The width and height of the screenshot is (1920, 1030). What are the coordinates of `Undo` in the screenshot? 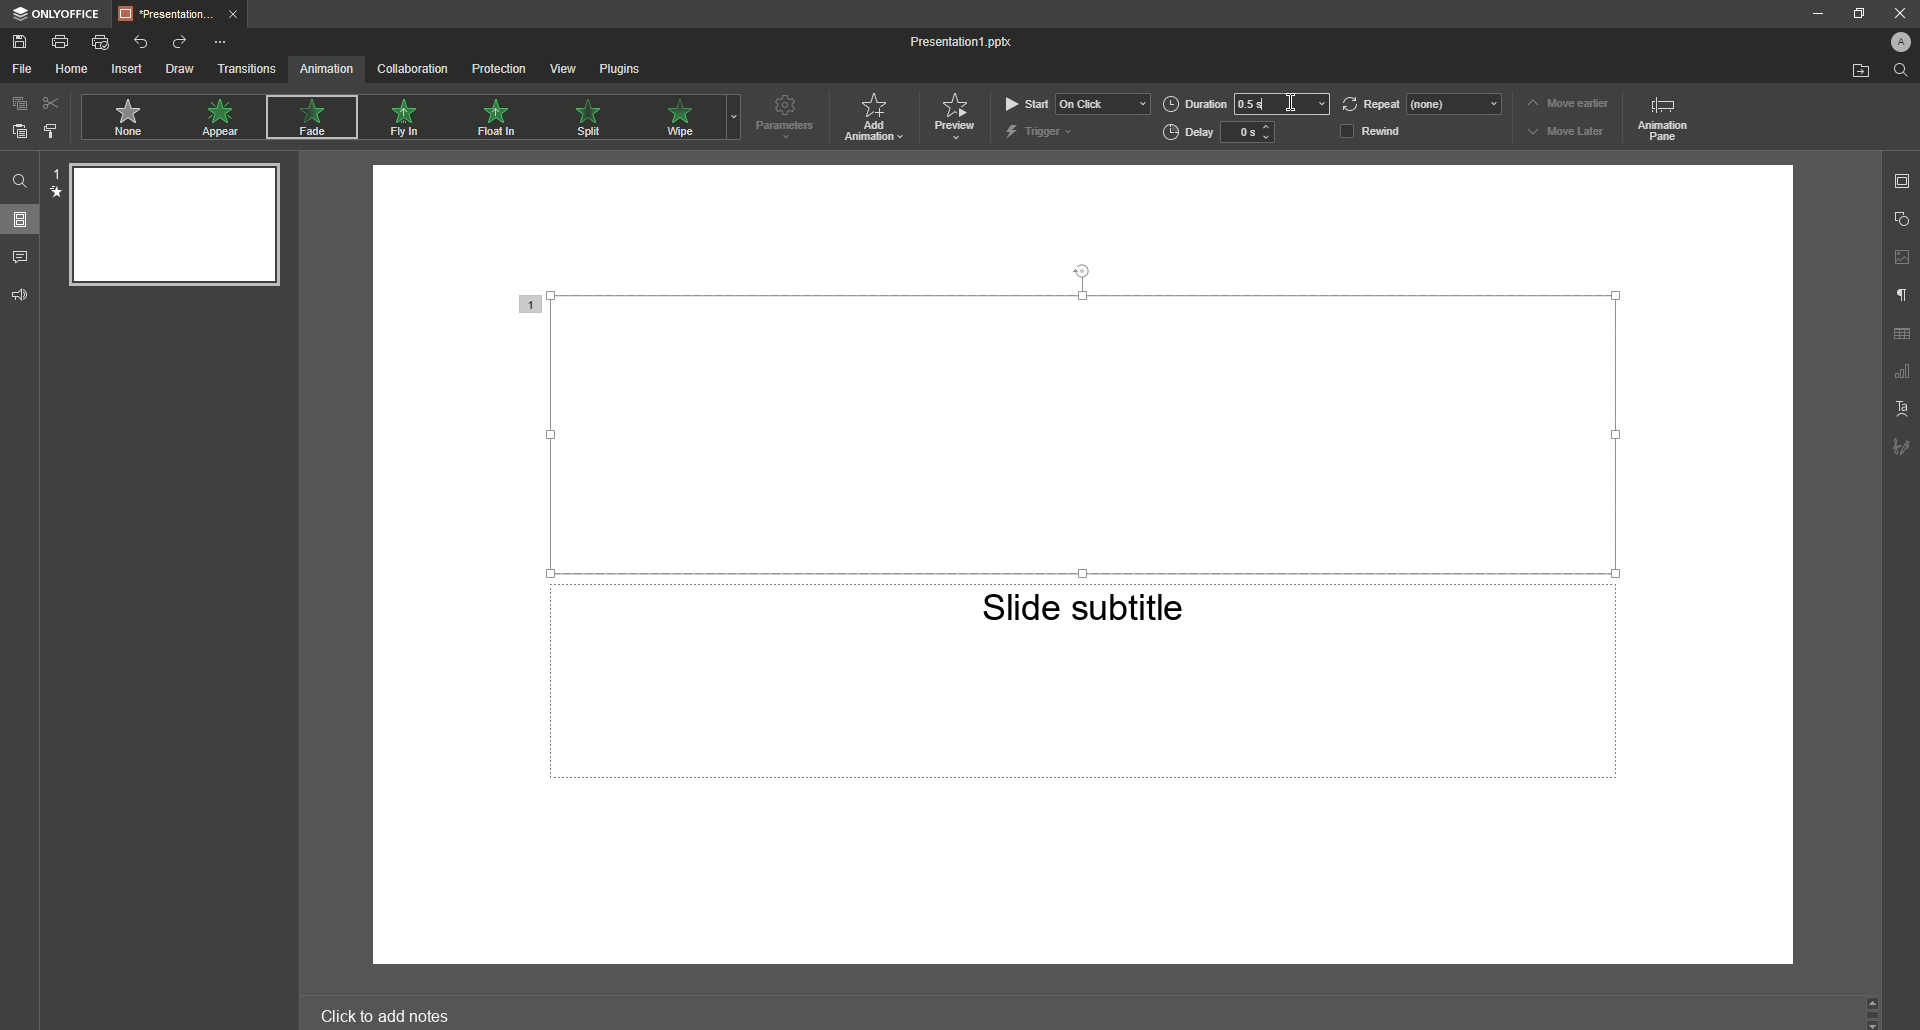 It's located at (139, 41).